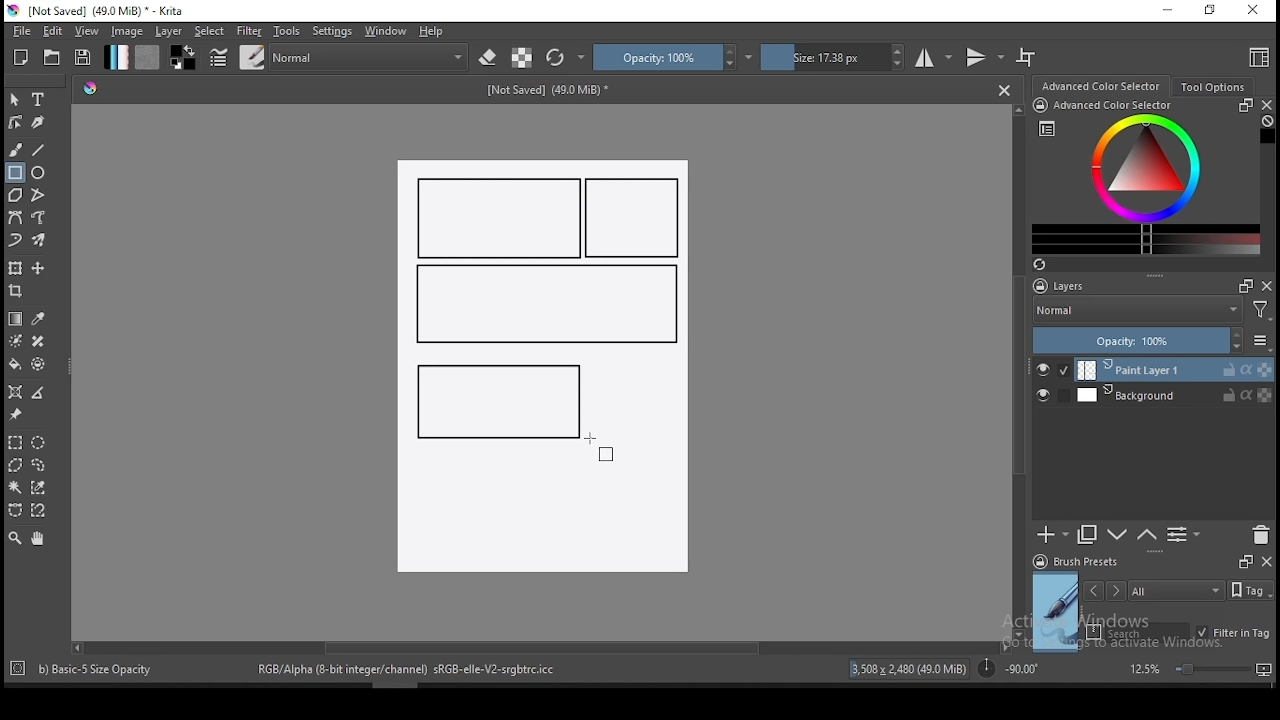  What do you see at coordinates (16, 319) in the screenshot?
I see `gradient tool` at bounding box center [16, 319].